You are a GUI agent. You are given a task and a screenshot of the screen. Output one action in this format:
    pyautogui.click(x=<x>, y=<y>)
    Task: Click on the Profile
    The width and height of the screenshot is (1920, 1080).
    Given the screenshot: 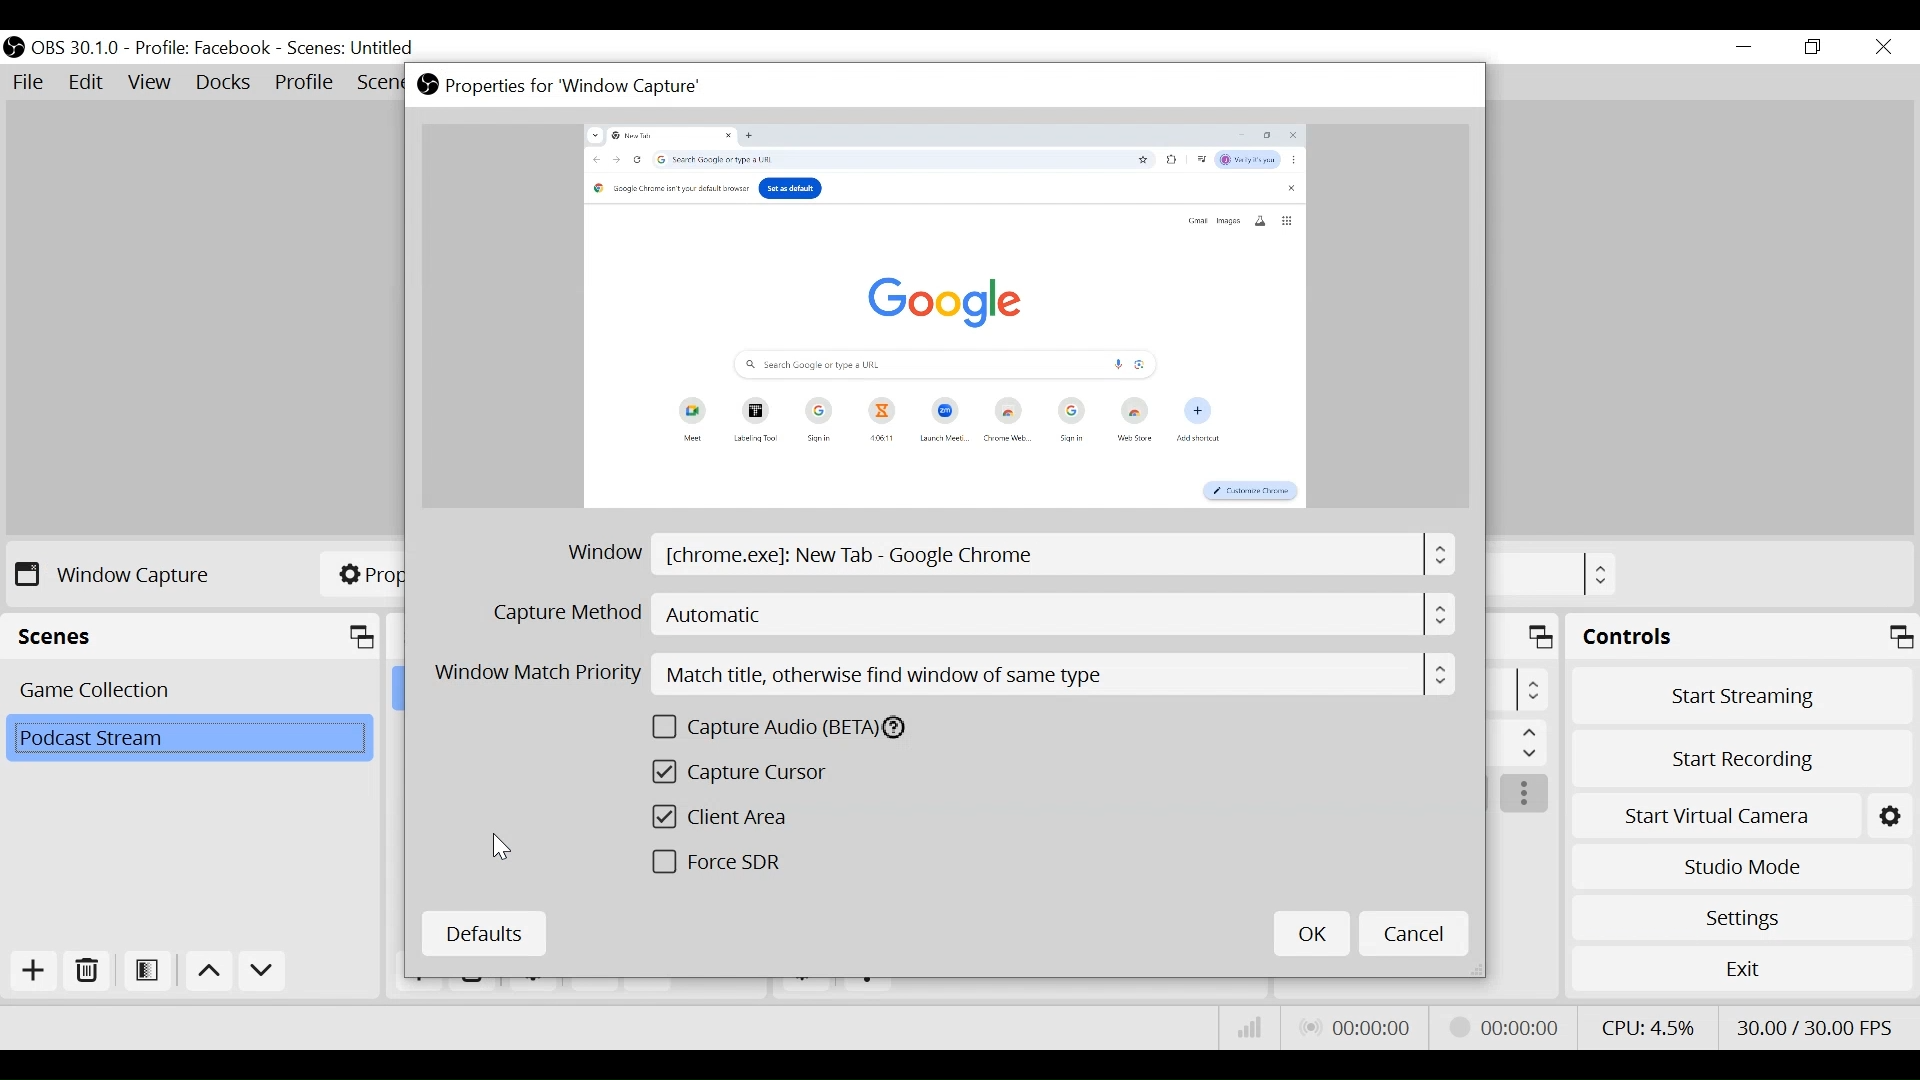 What is the action you would take?
    pyautogui.click(x=305, y=83)
    